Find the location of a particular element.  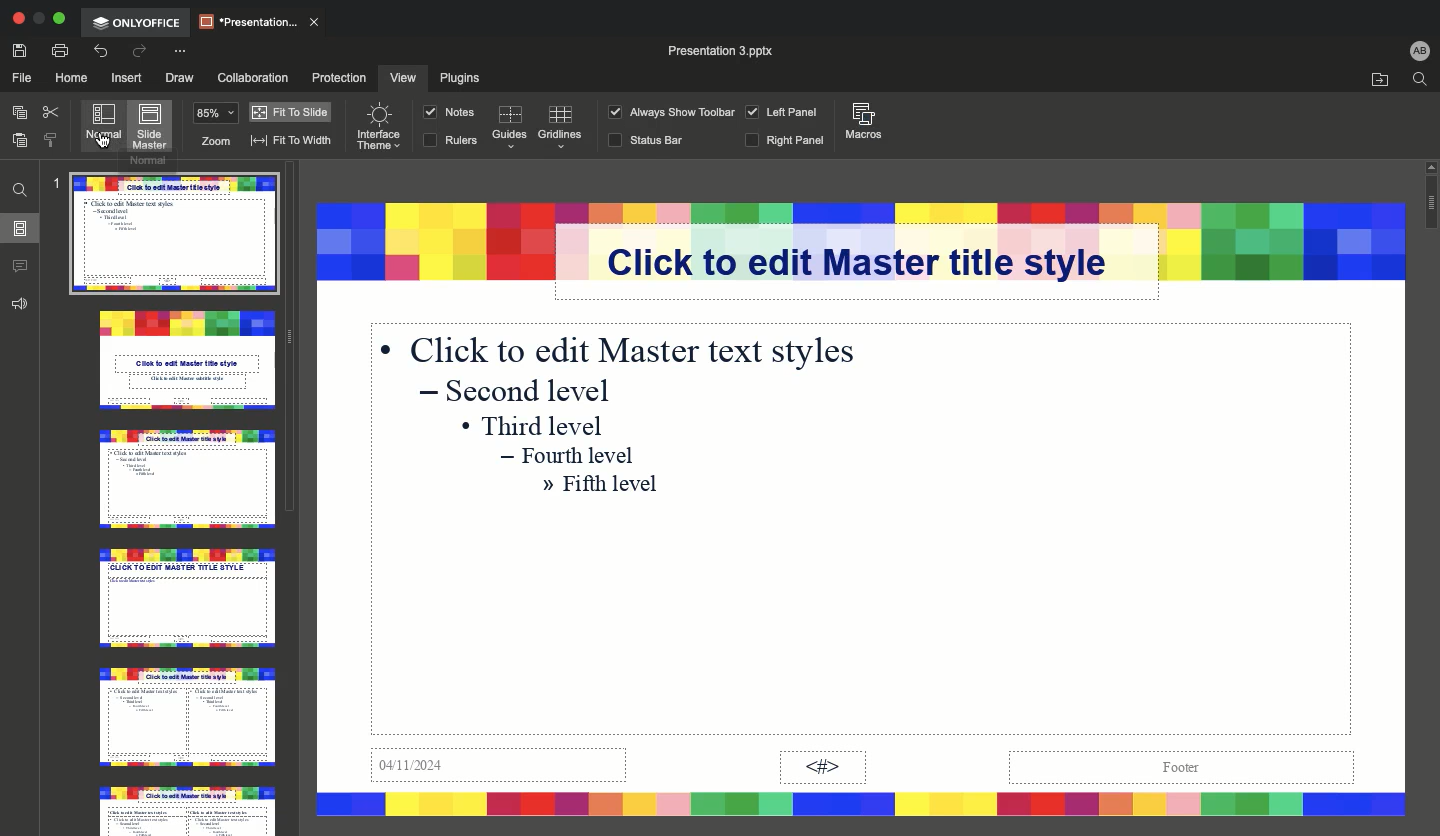

04/11/2024 is located at coordinates (501, 769).